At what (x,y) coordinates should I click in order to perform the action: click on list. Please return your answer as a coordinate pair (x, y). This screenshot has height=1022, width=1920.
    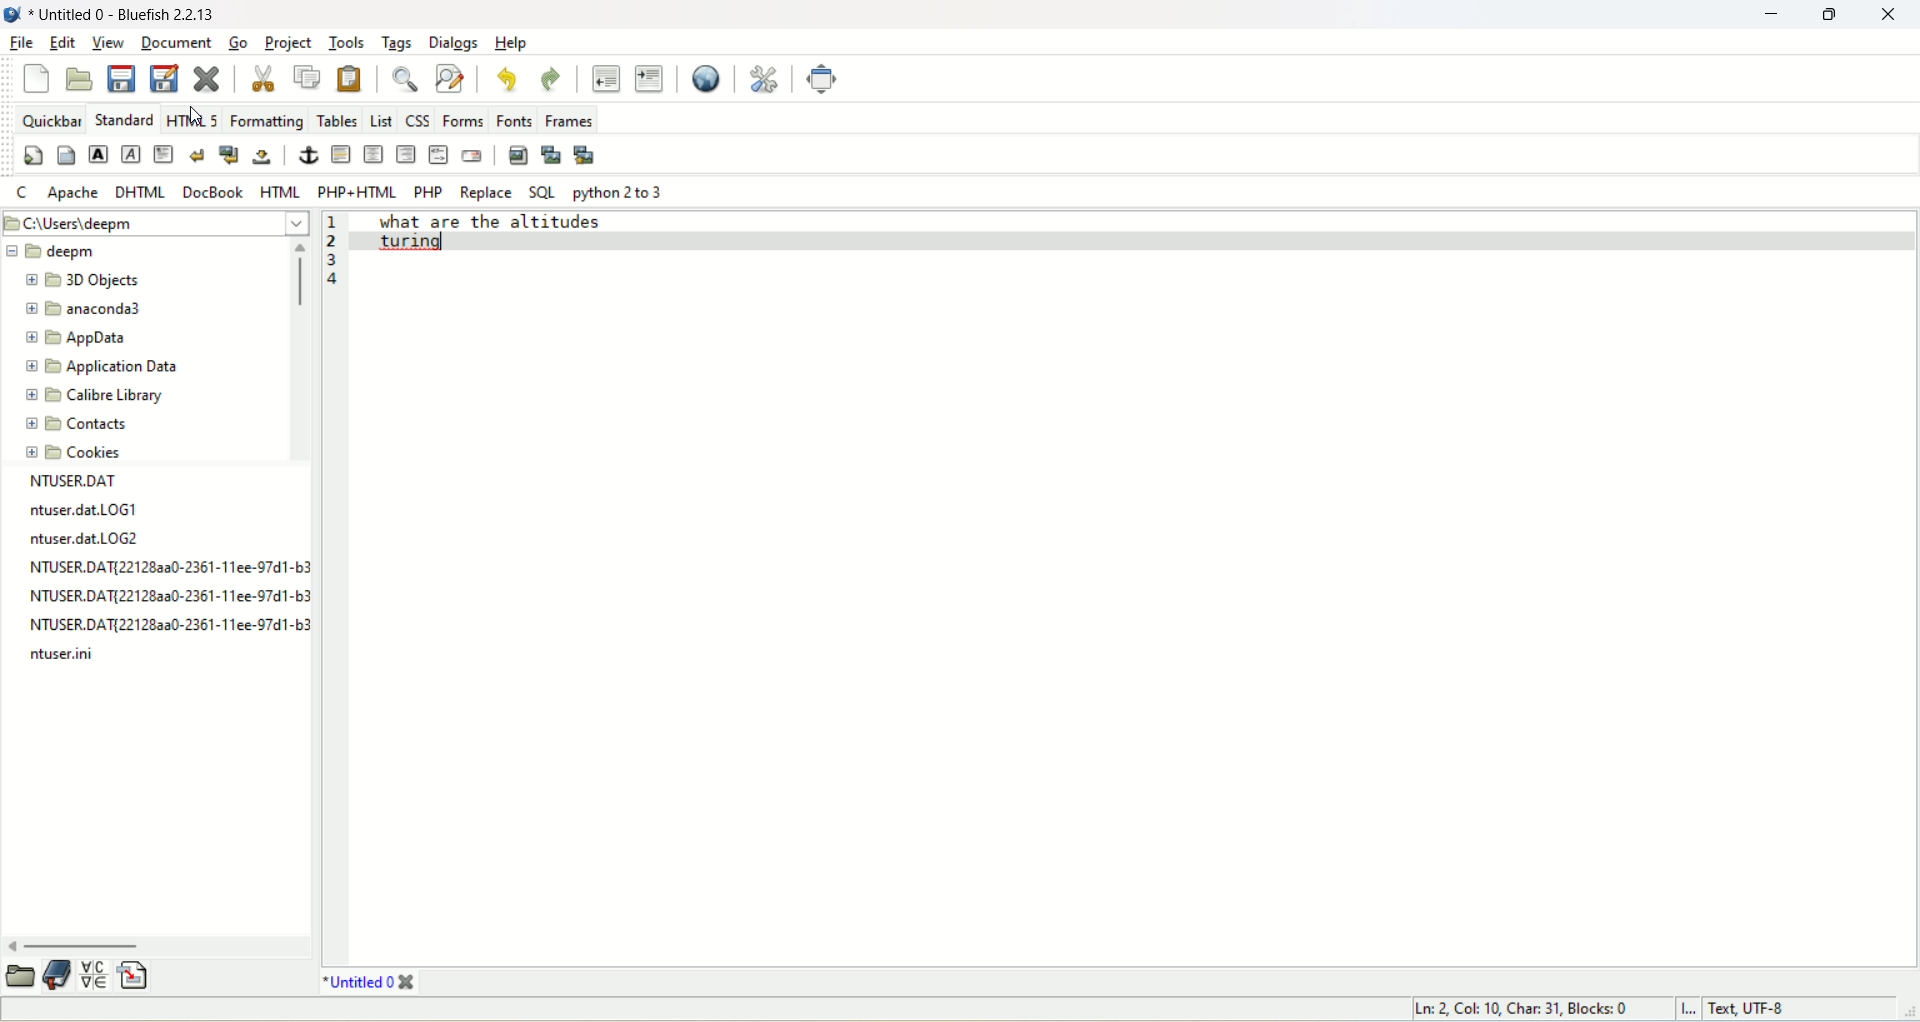
    Looking at the image, I should click on (381, 119).